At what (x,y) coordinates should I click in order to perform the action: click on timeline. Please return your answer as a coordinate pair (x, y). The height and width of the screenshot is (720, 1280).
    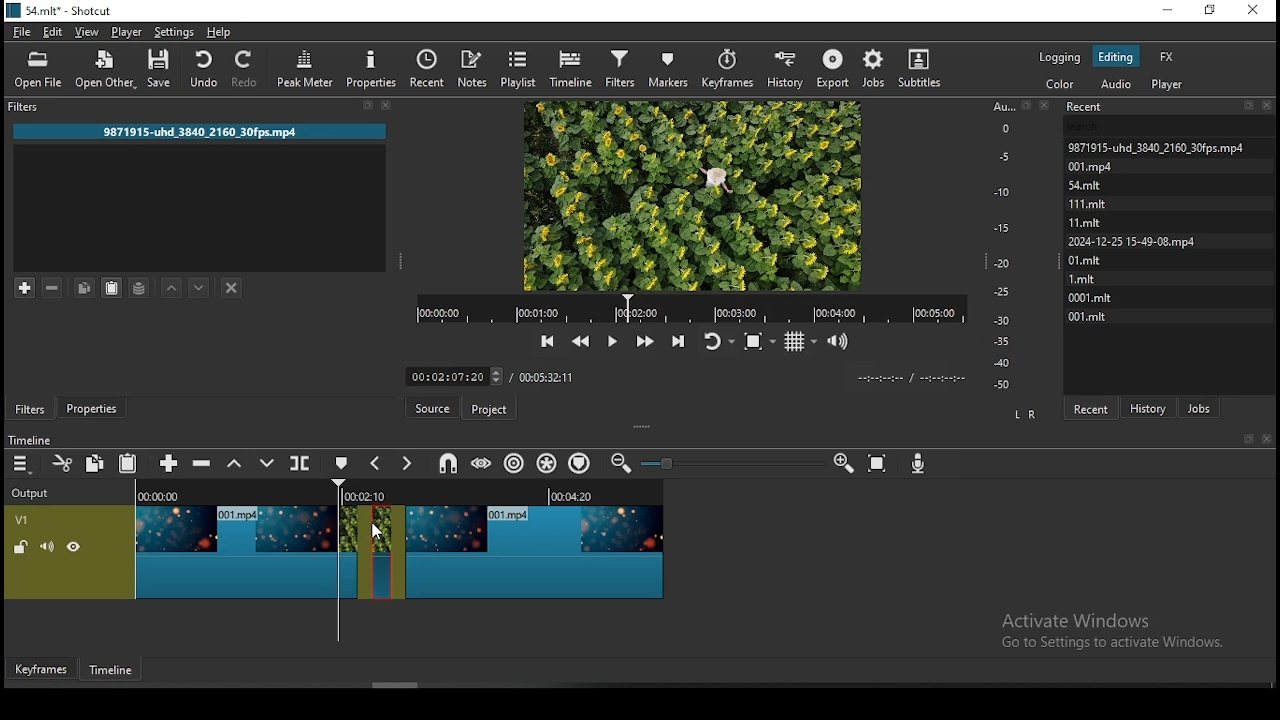
    Looking at the image, I should click on (573, 67).